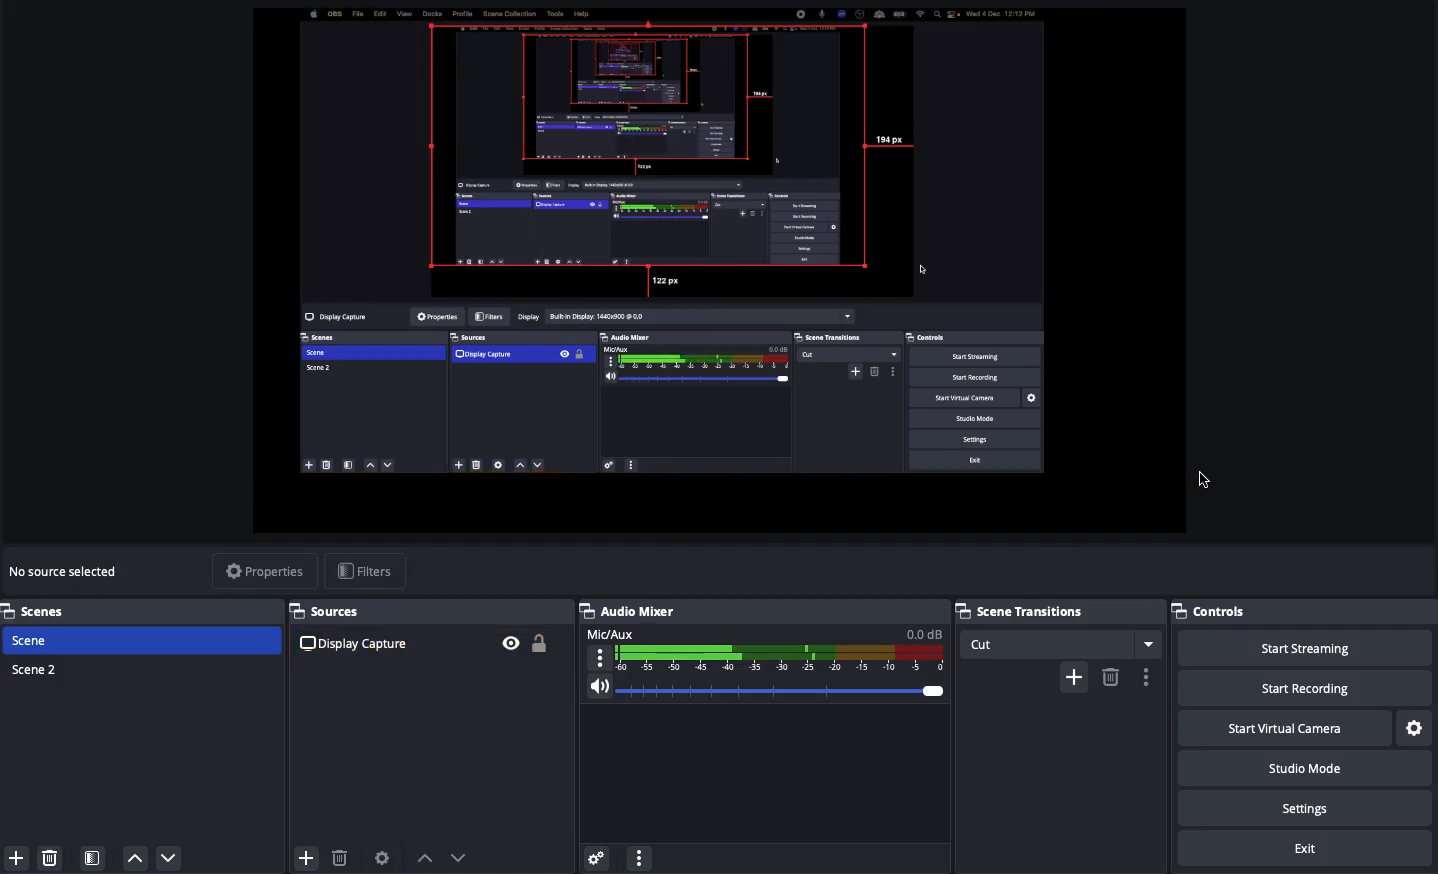  I want to click on Down, so click(460, 855).